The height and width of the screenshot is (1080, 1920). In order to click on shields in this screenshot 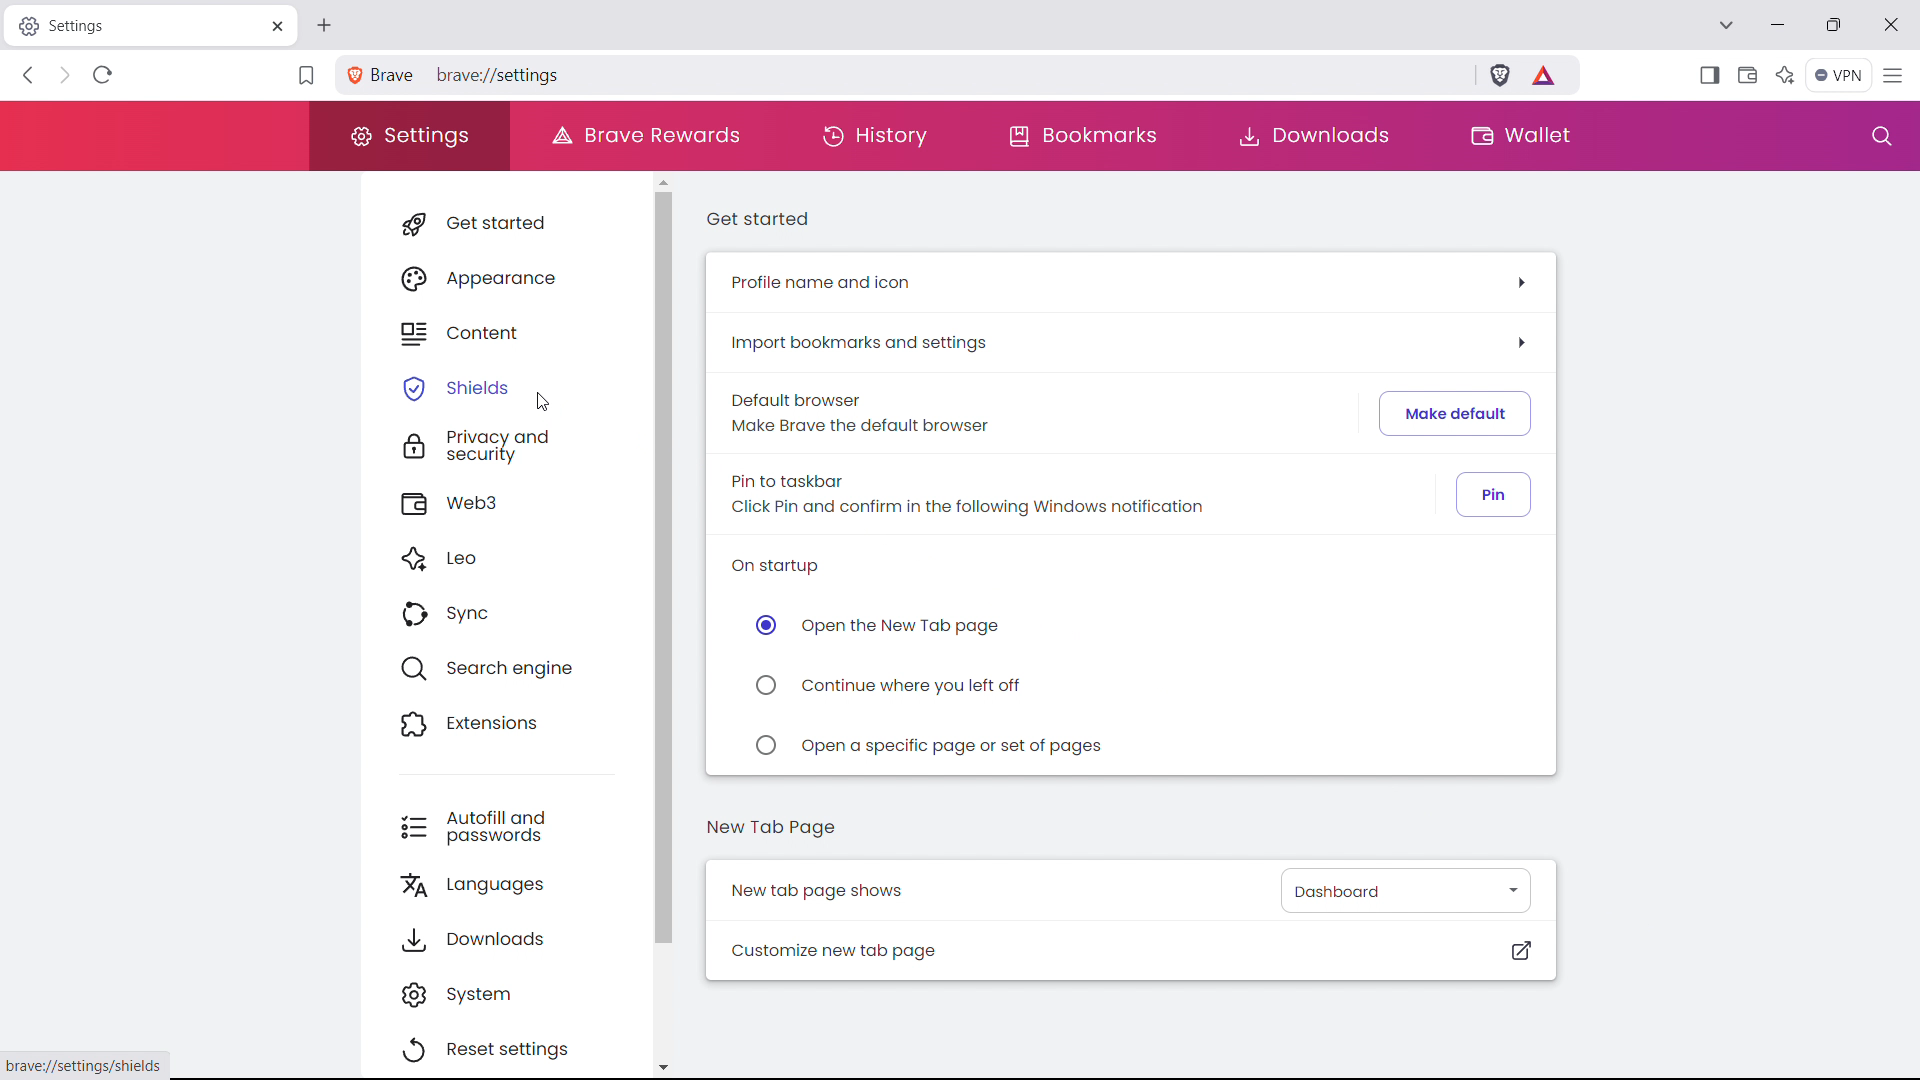, I will do `click(506, 385)`.